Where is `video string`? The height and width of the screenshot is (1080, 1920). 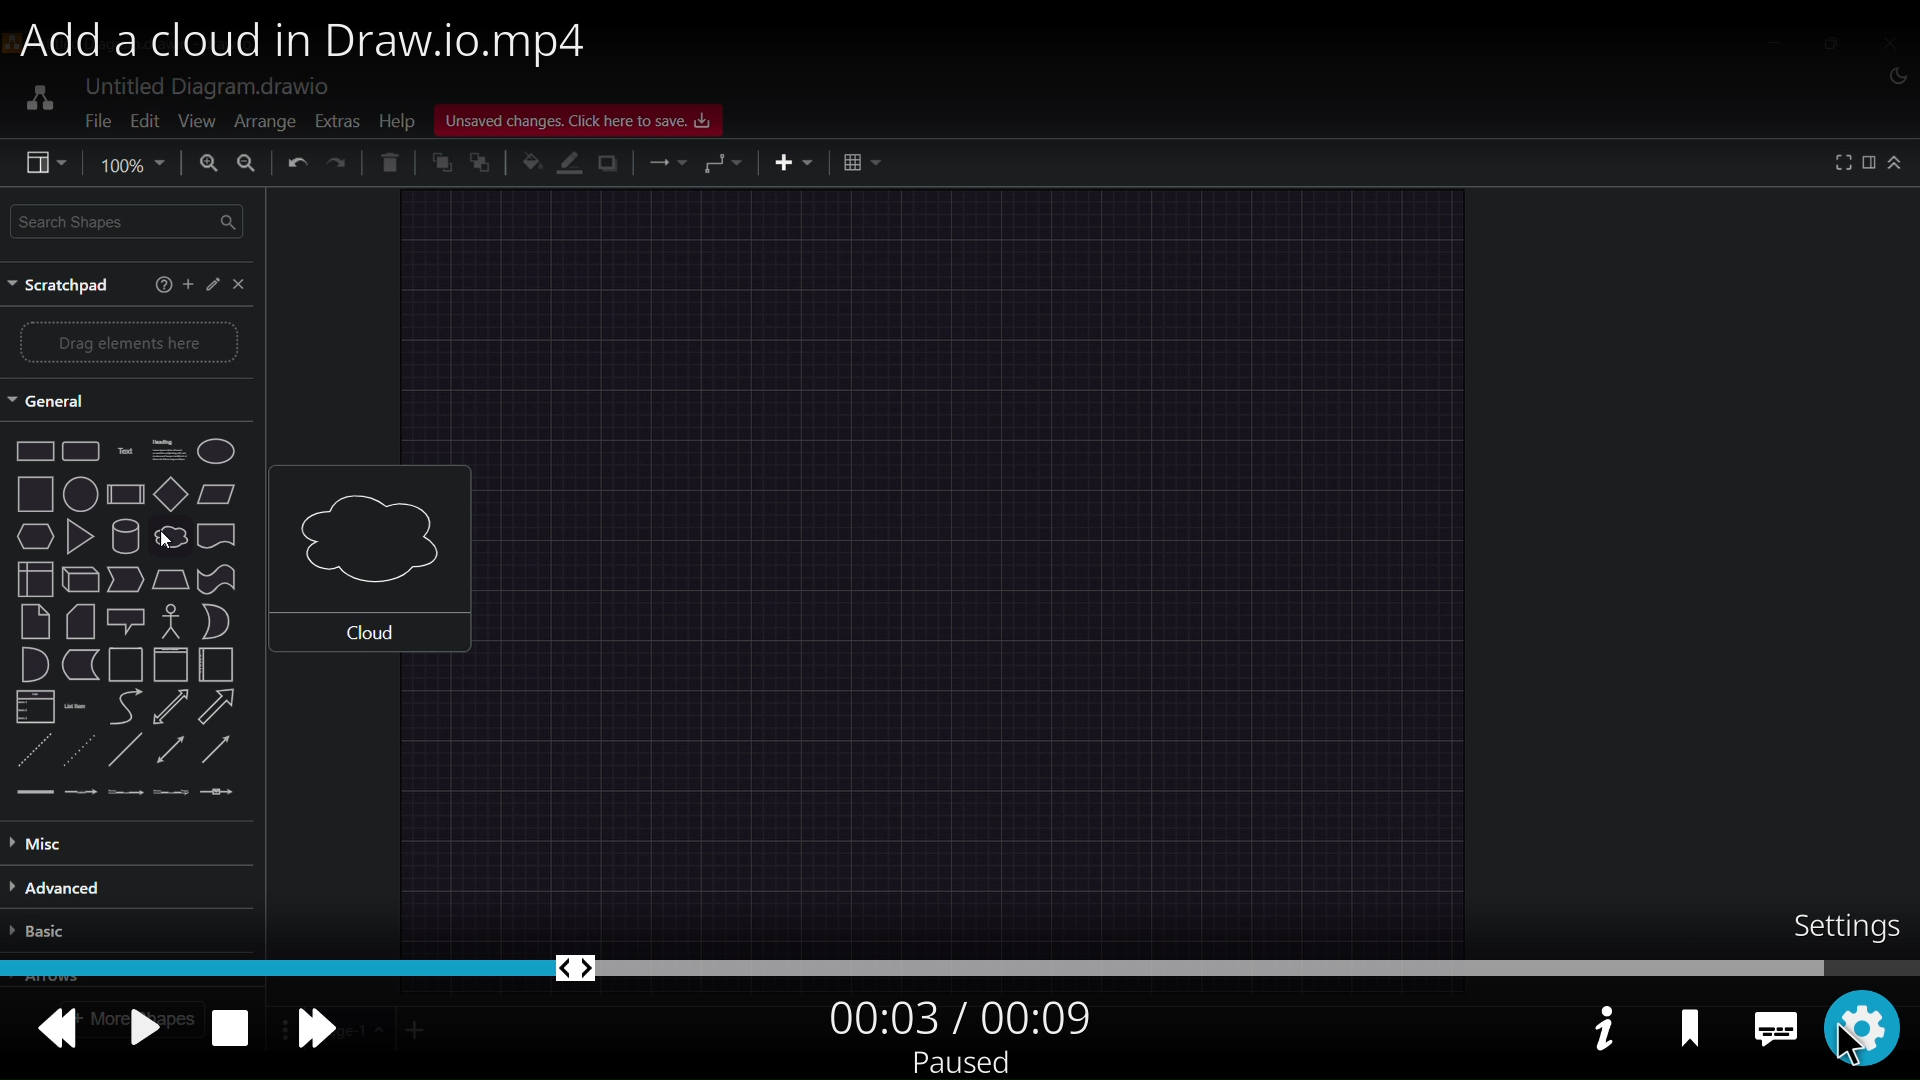 video string is located at coordinates (960, 965).